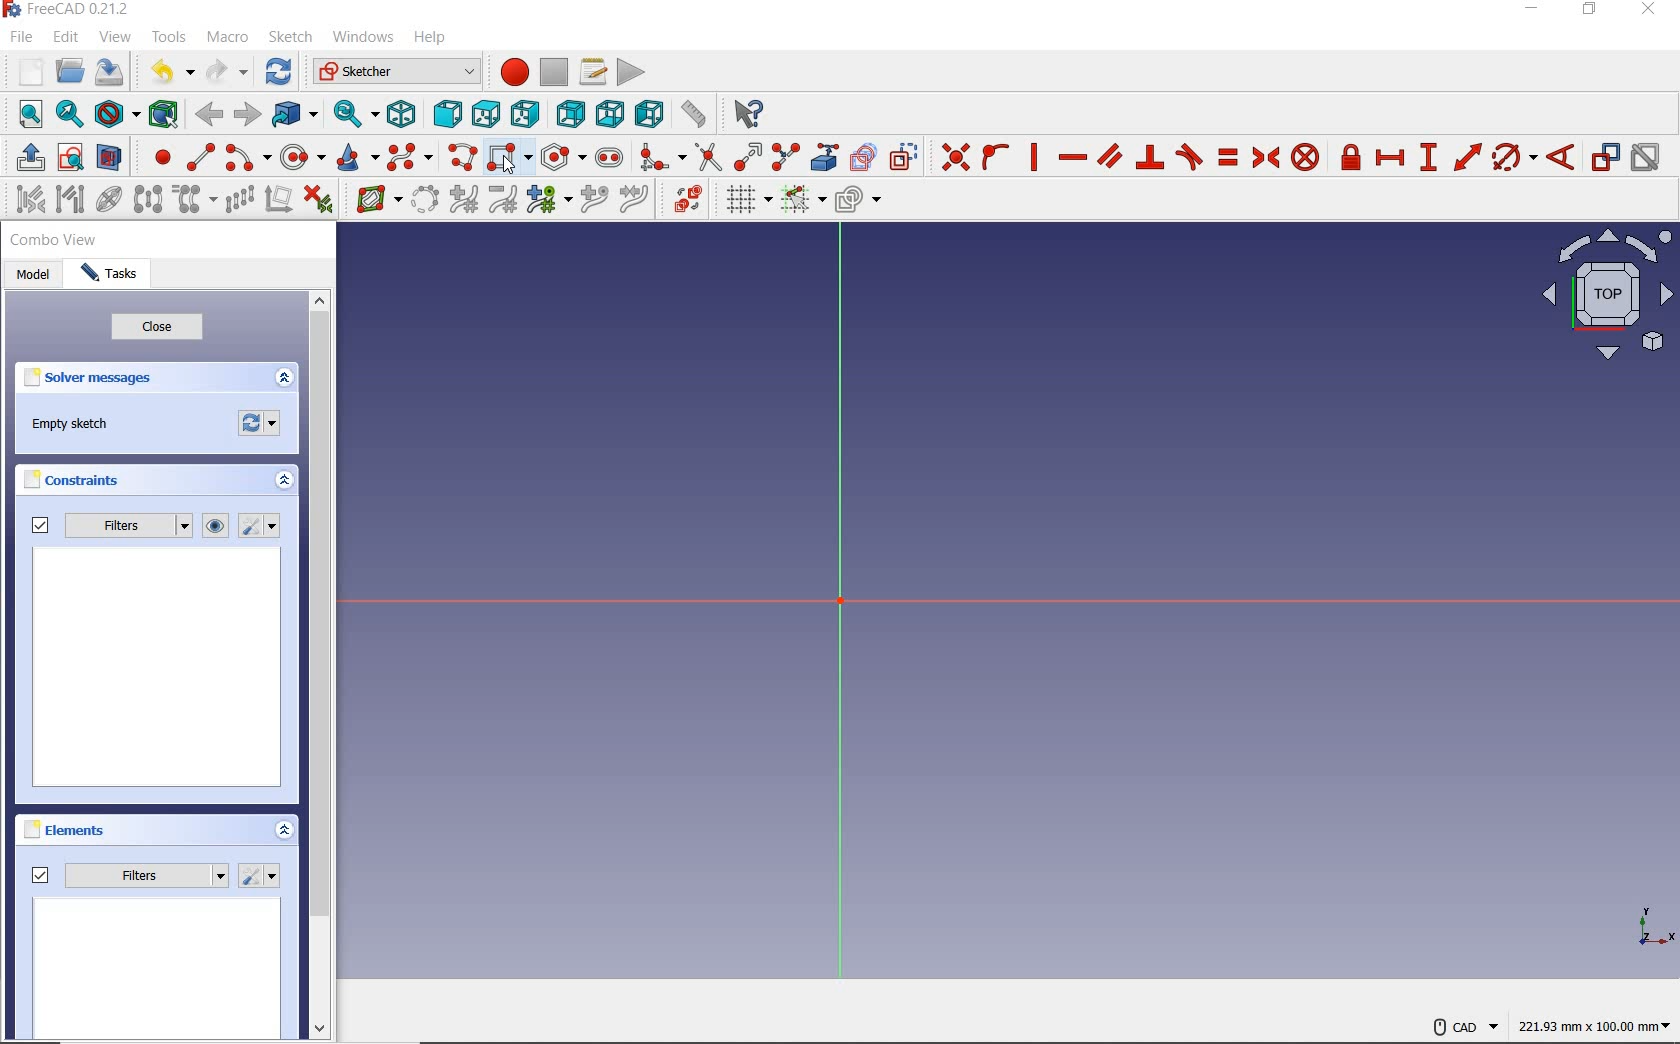  What do you see at coordinates (744, 201) in the screenshot?
I see `toggle grid` at bounding box center [744, 201].